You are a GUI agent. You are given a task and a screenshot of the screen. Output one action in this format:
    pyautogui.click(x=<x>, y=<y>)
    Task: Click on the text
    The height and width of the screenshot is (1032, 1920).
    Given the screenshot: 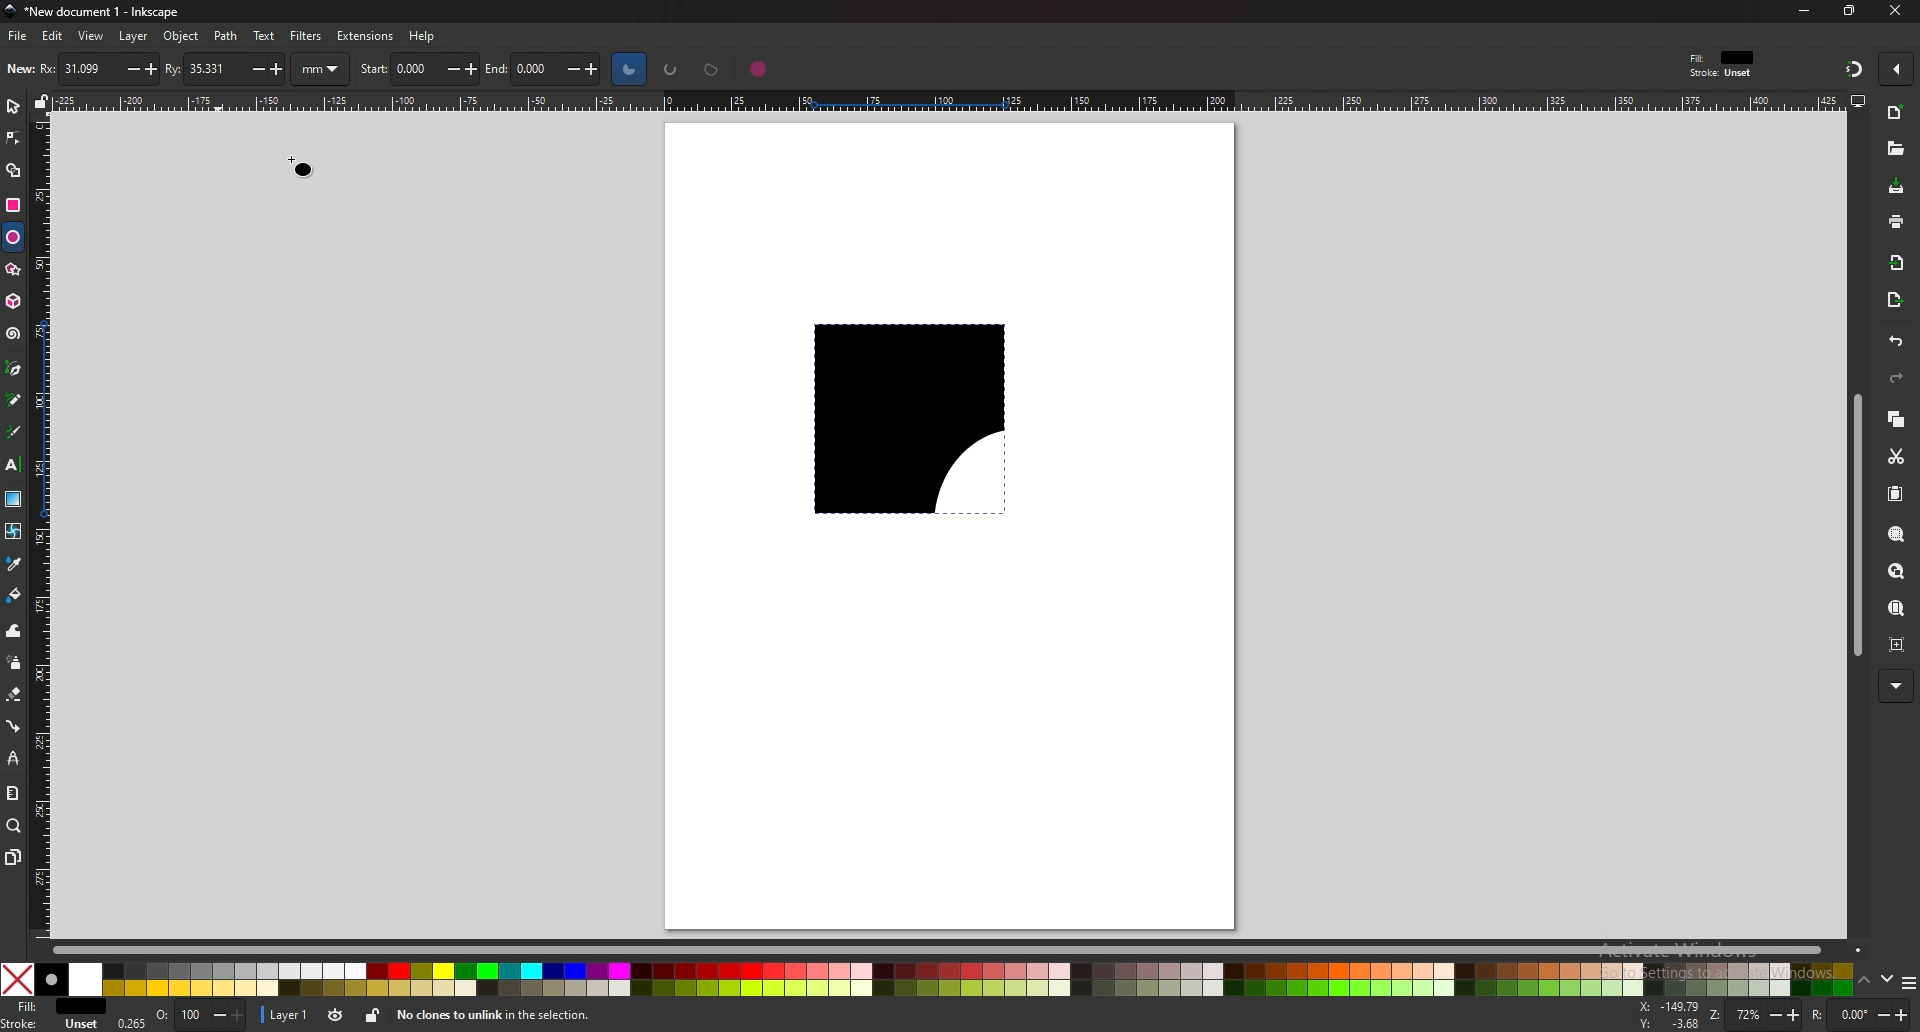 What is the action you would take?
    pyautogui.click(x=13, y=465)
    